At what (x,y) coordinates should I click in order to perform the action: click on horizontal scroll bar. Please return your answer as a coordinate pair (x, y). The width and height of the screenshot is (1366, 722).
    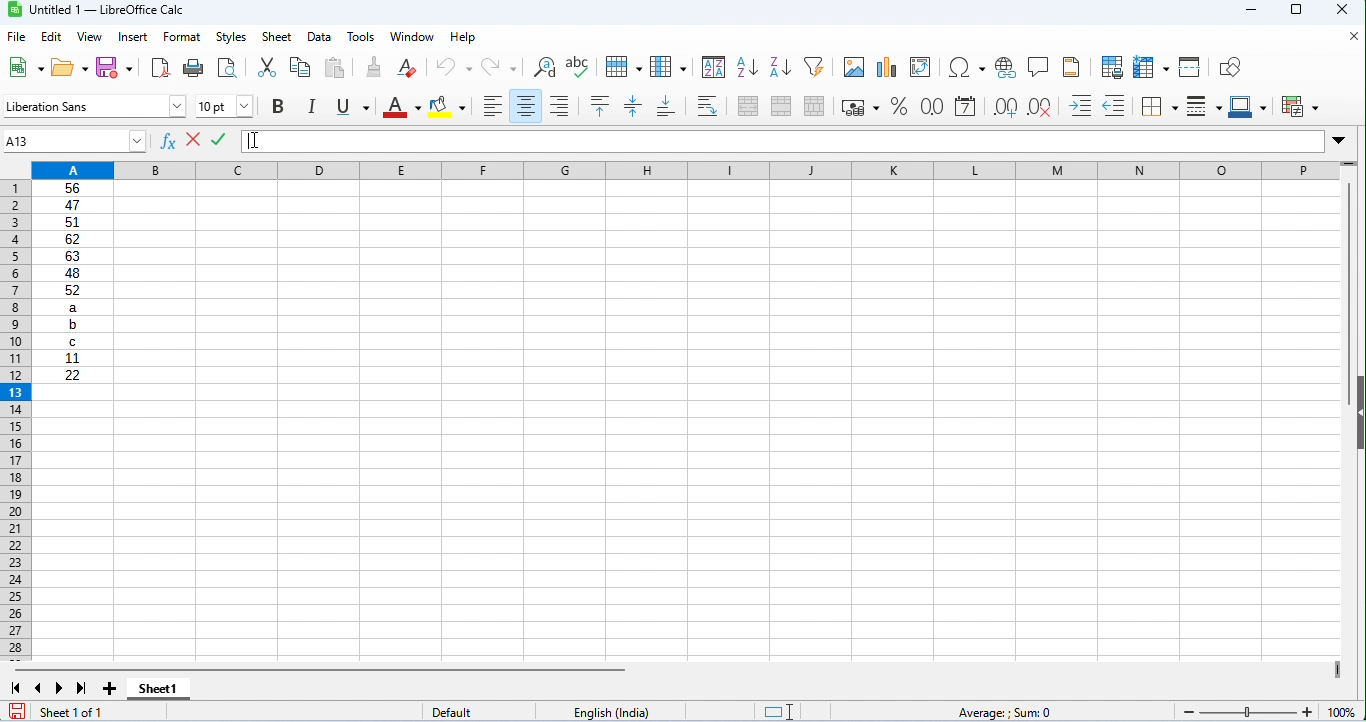
    Looking at the image, I should click on (321, 670).